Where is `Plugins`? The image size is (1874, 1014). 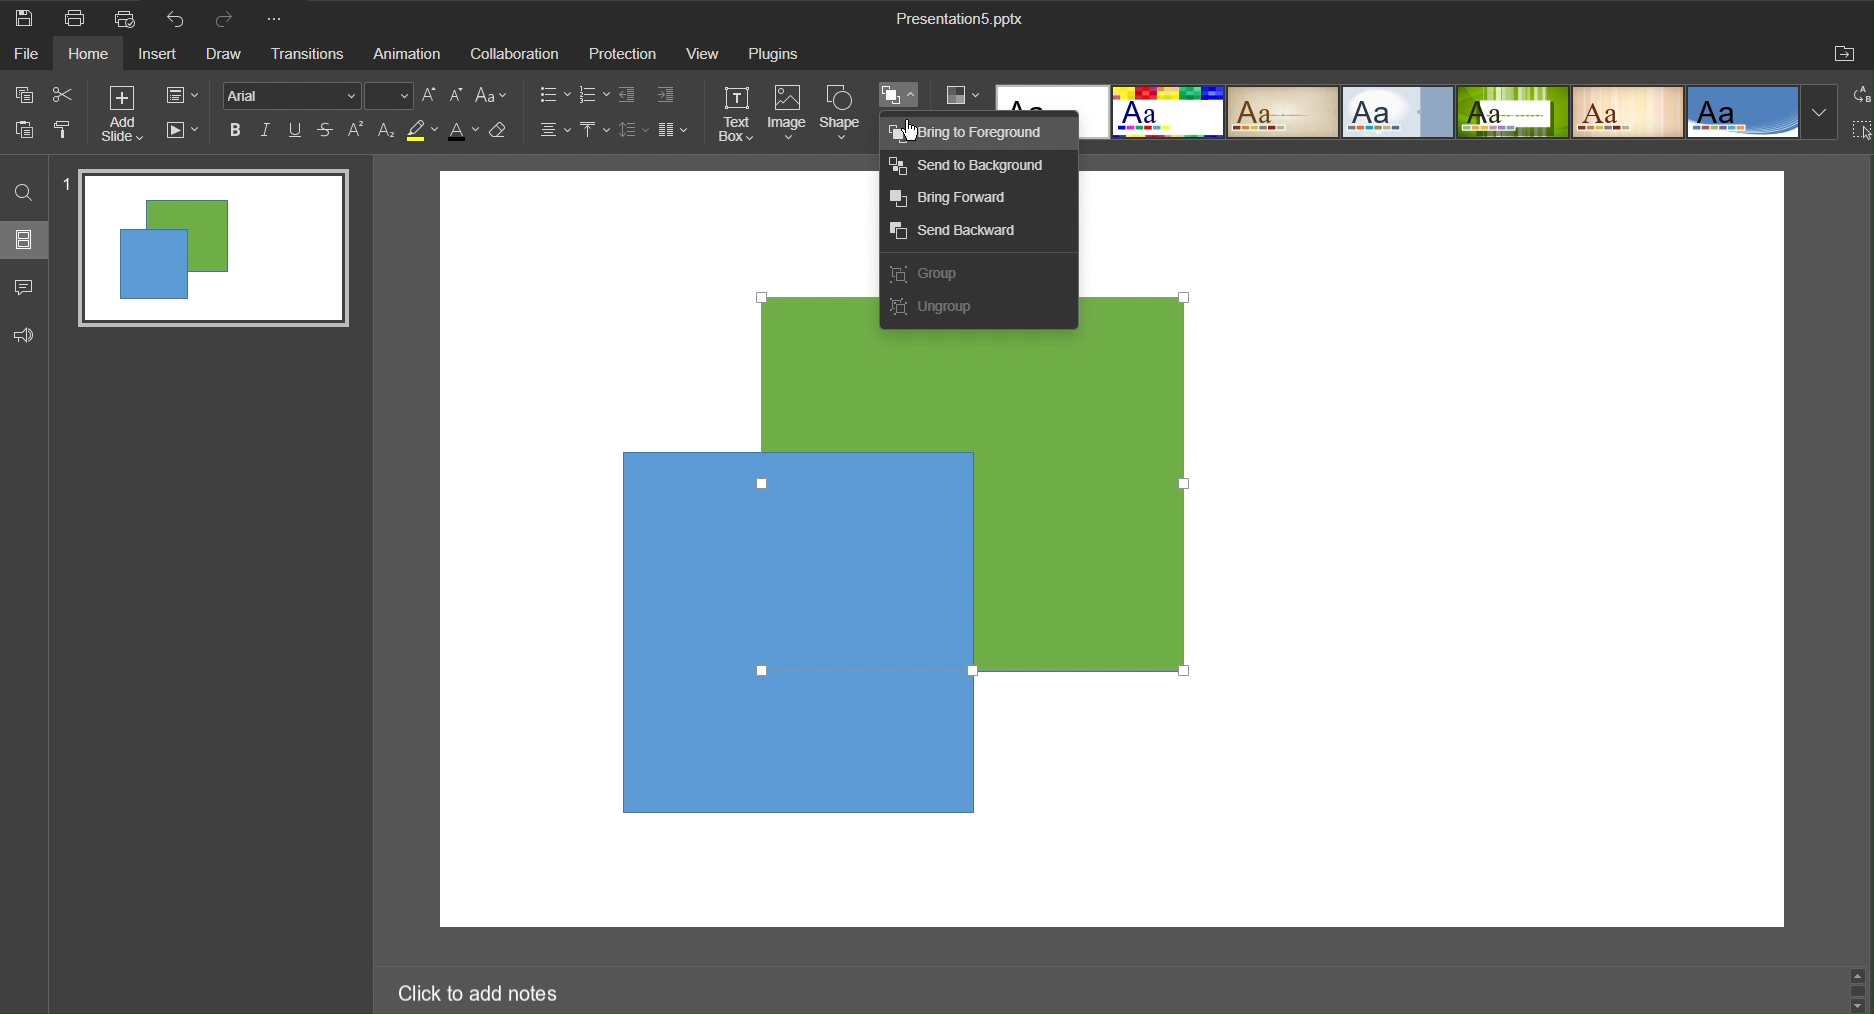
Plugins is located at coordinates (776, 54).